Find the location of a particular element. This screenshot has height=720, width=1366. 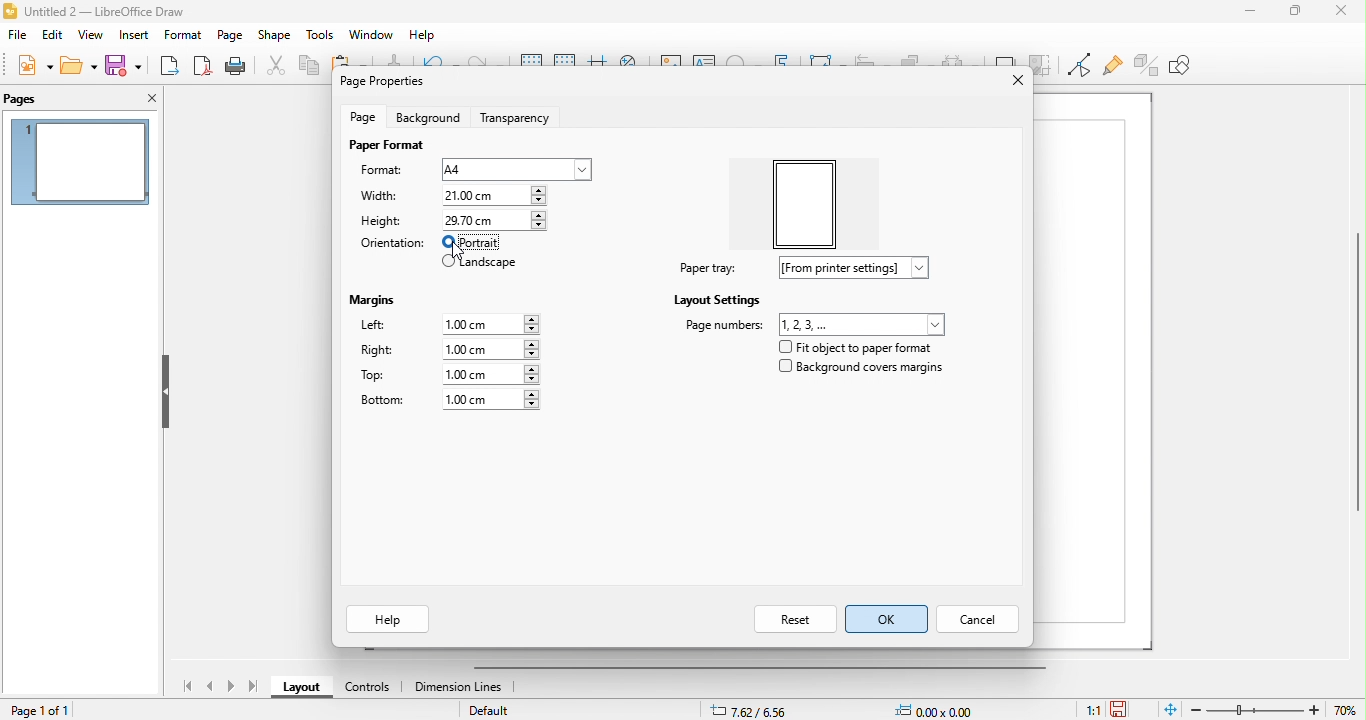

background is located at coordinates (428, 119).